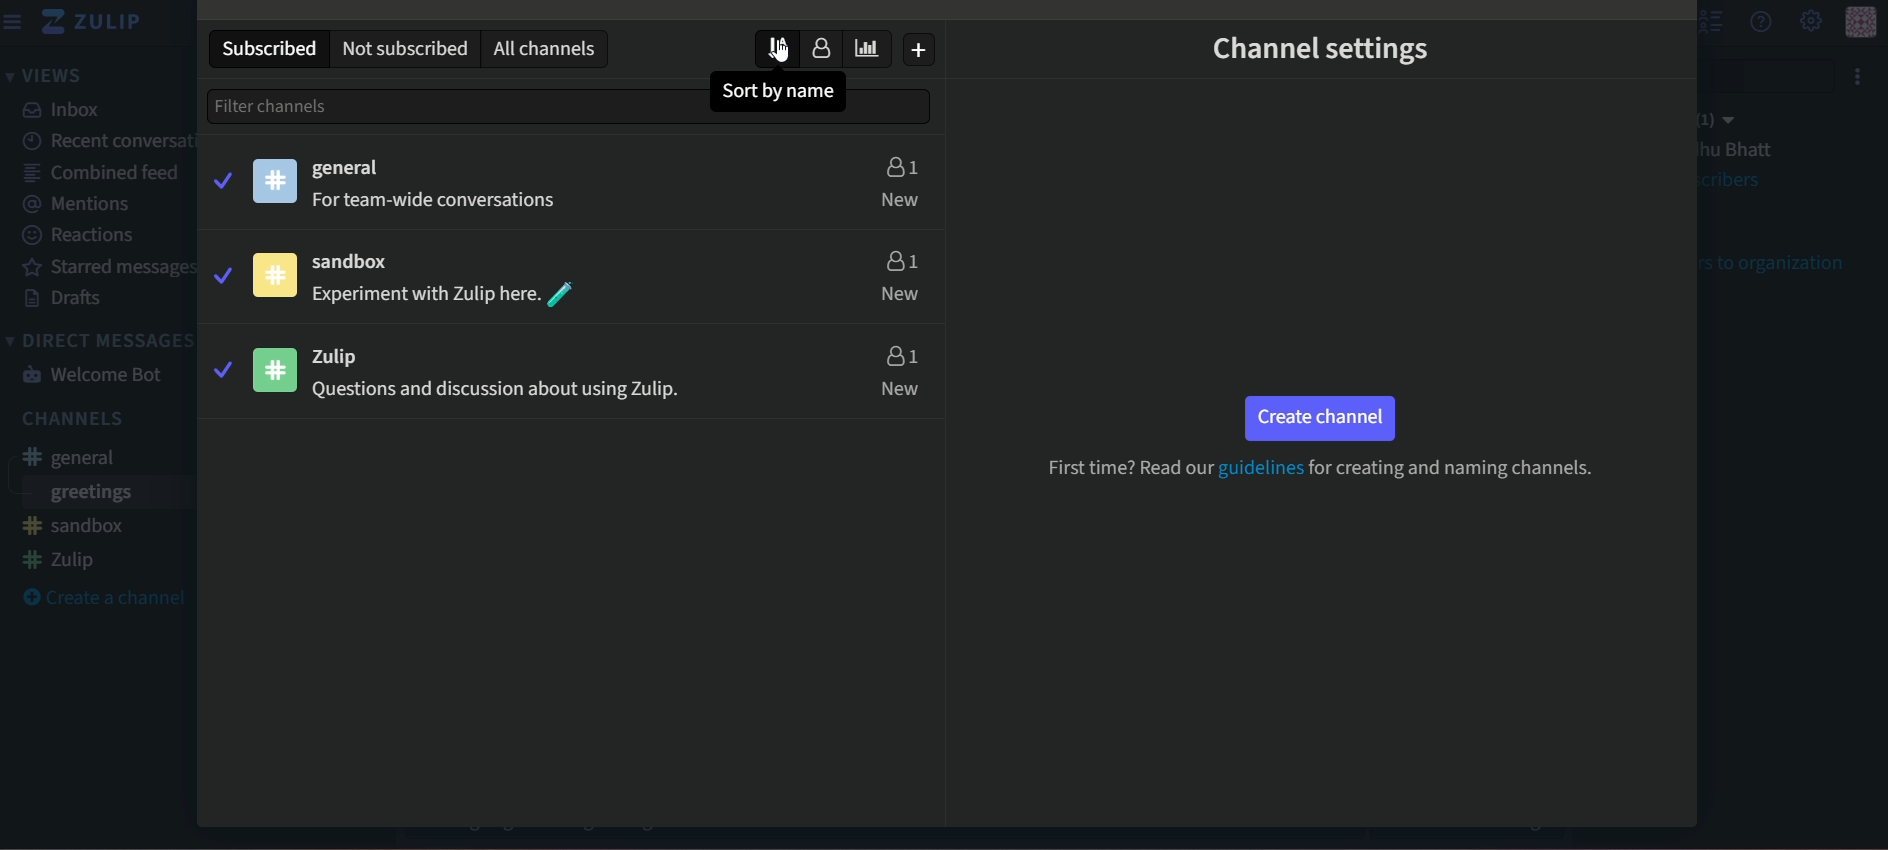 The height and width of the screenshot is (850, 1888). What do you see at coordinates (108, 597) in the screenshot?
I see `create` at bounding box center [108, 597].